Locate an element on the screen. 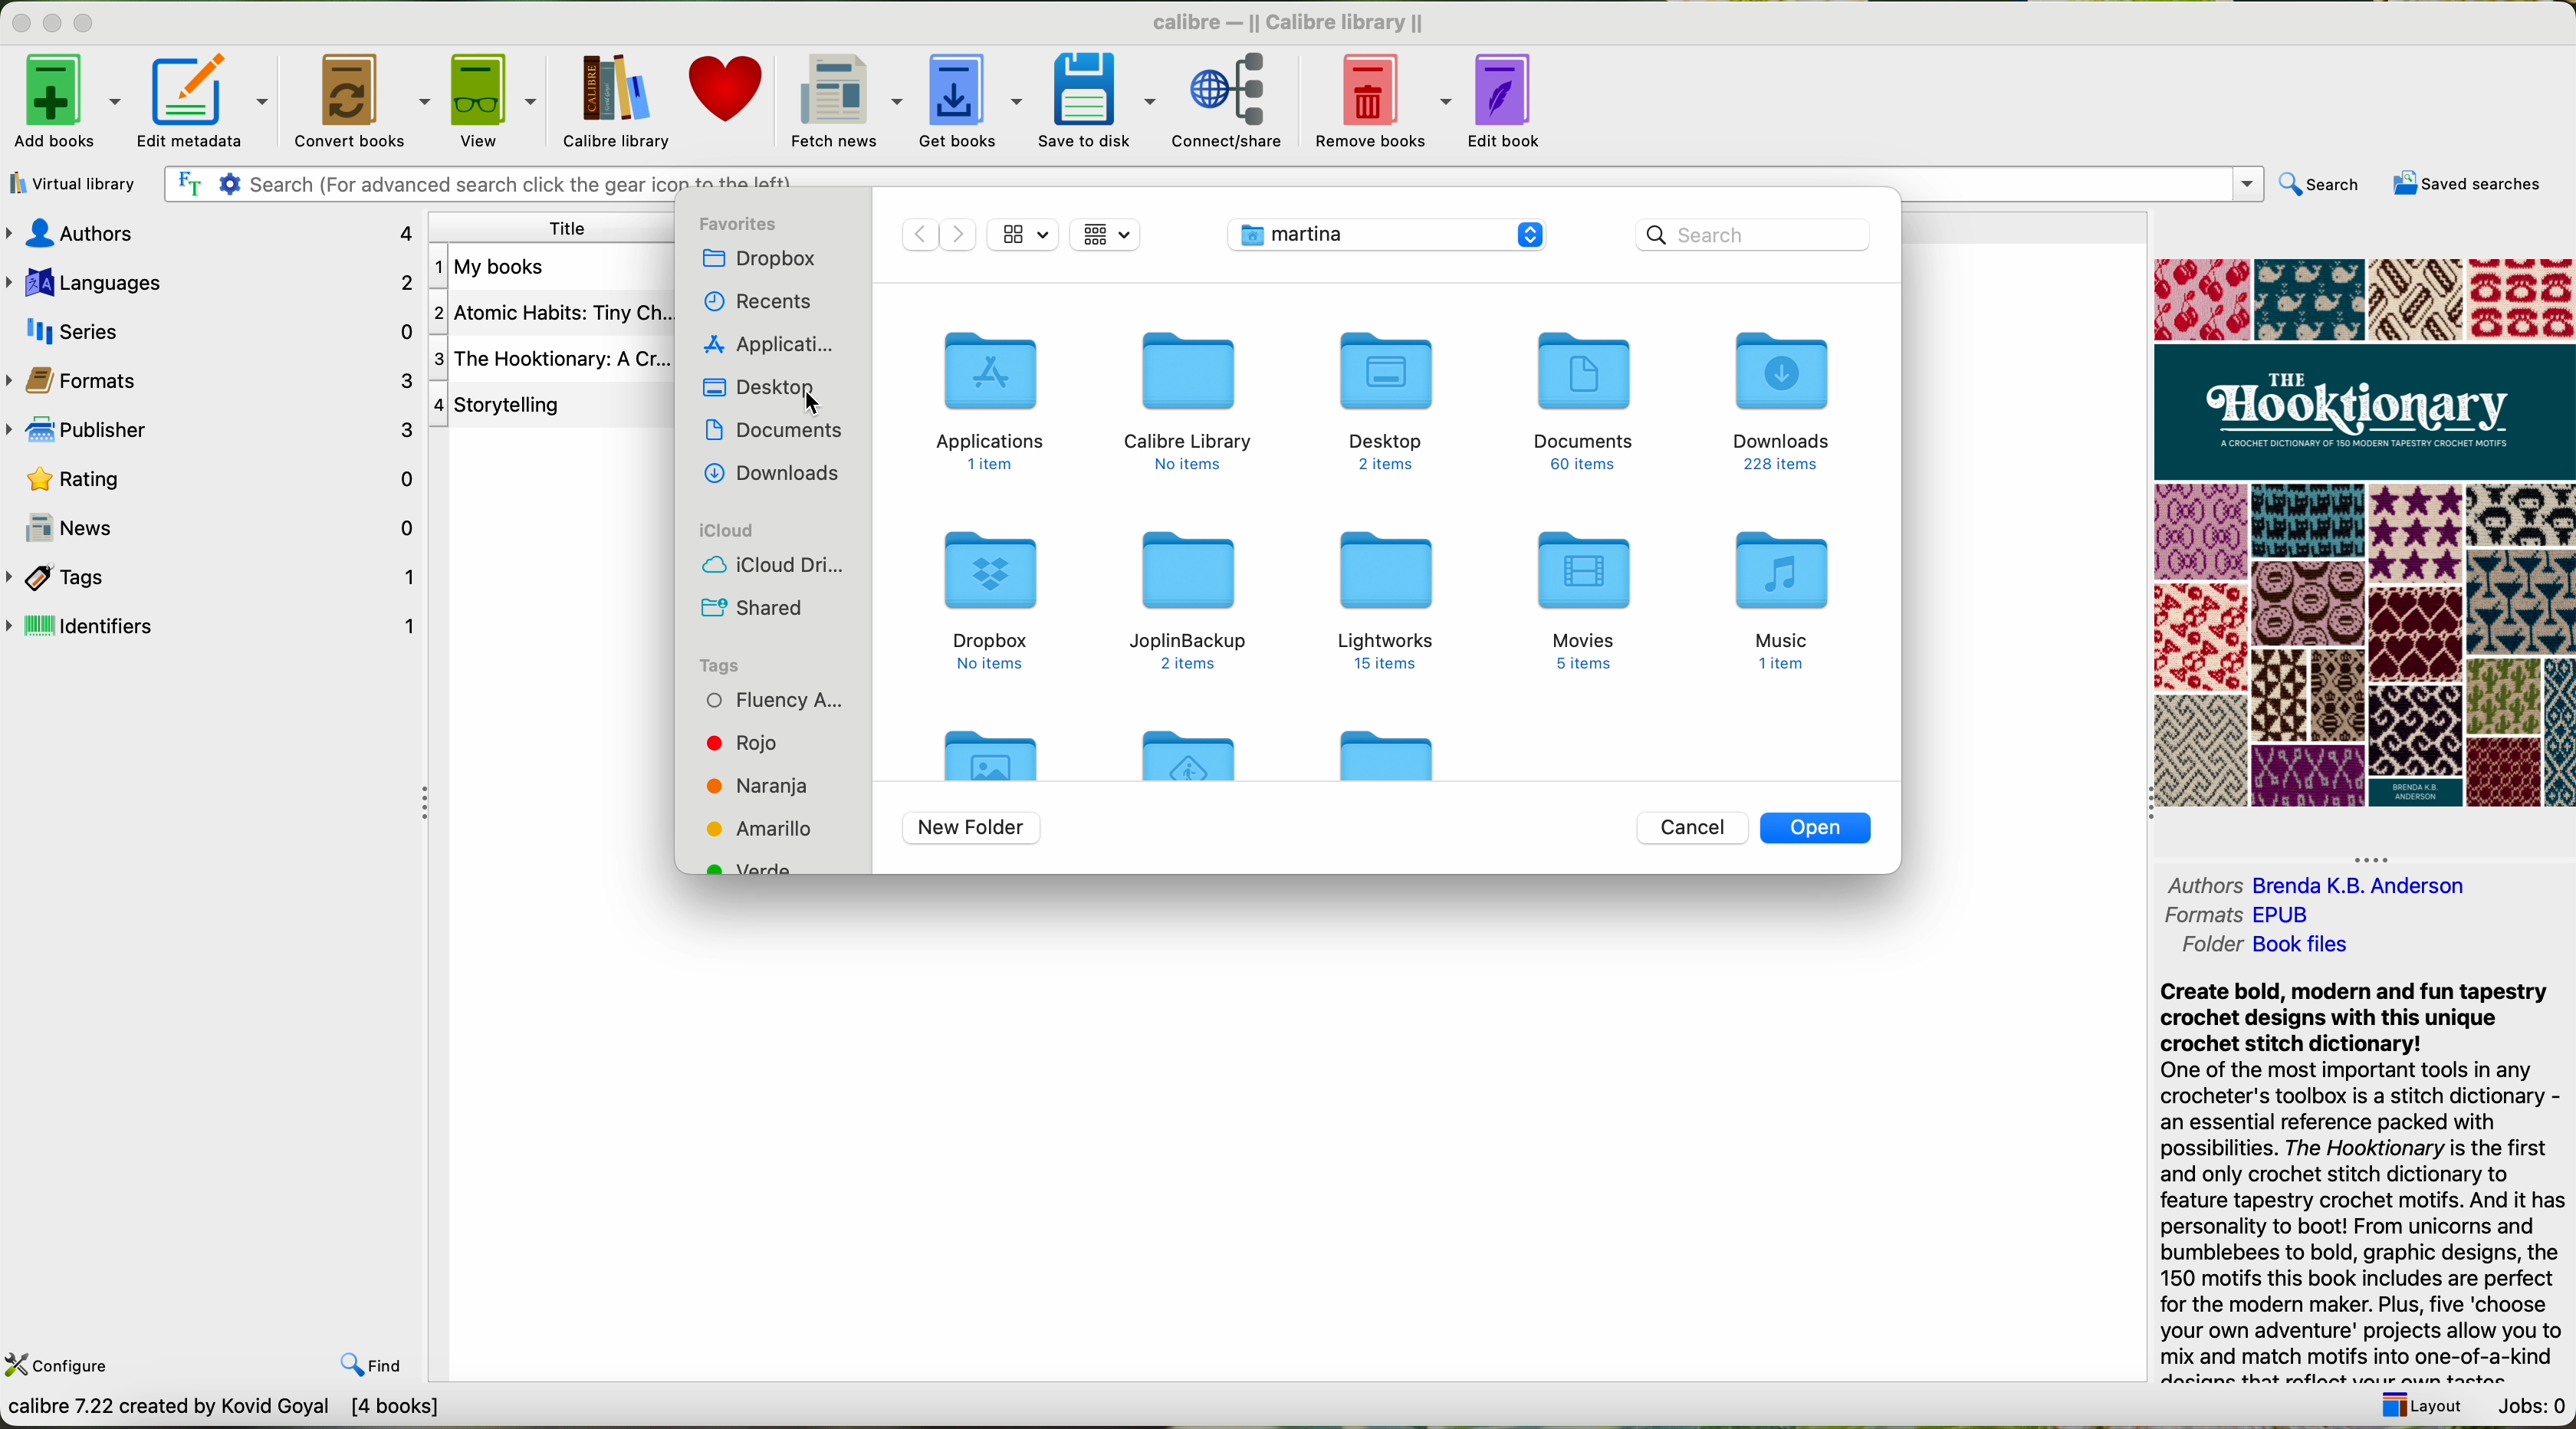  folder is located at coordinates (1389, 748).